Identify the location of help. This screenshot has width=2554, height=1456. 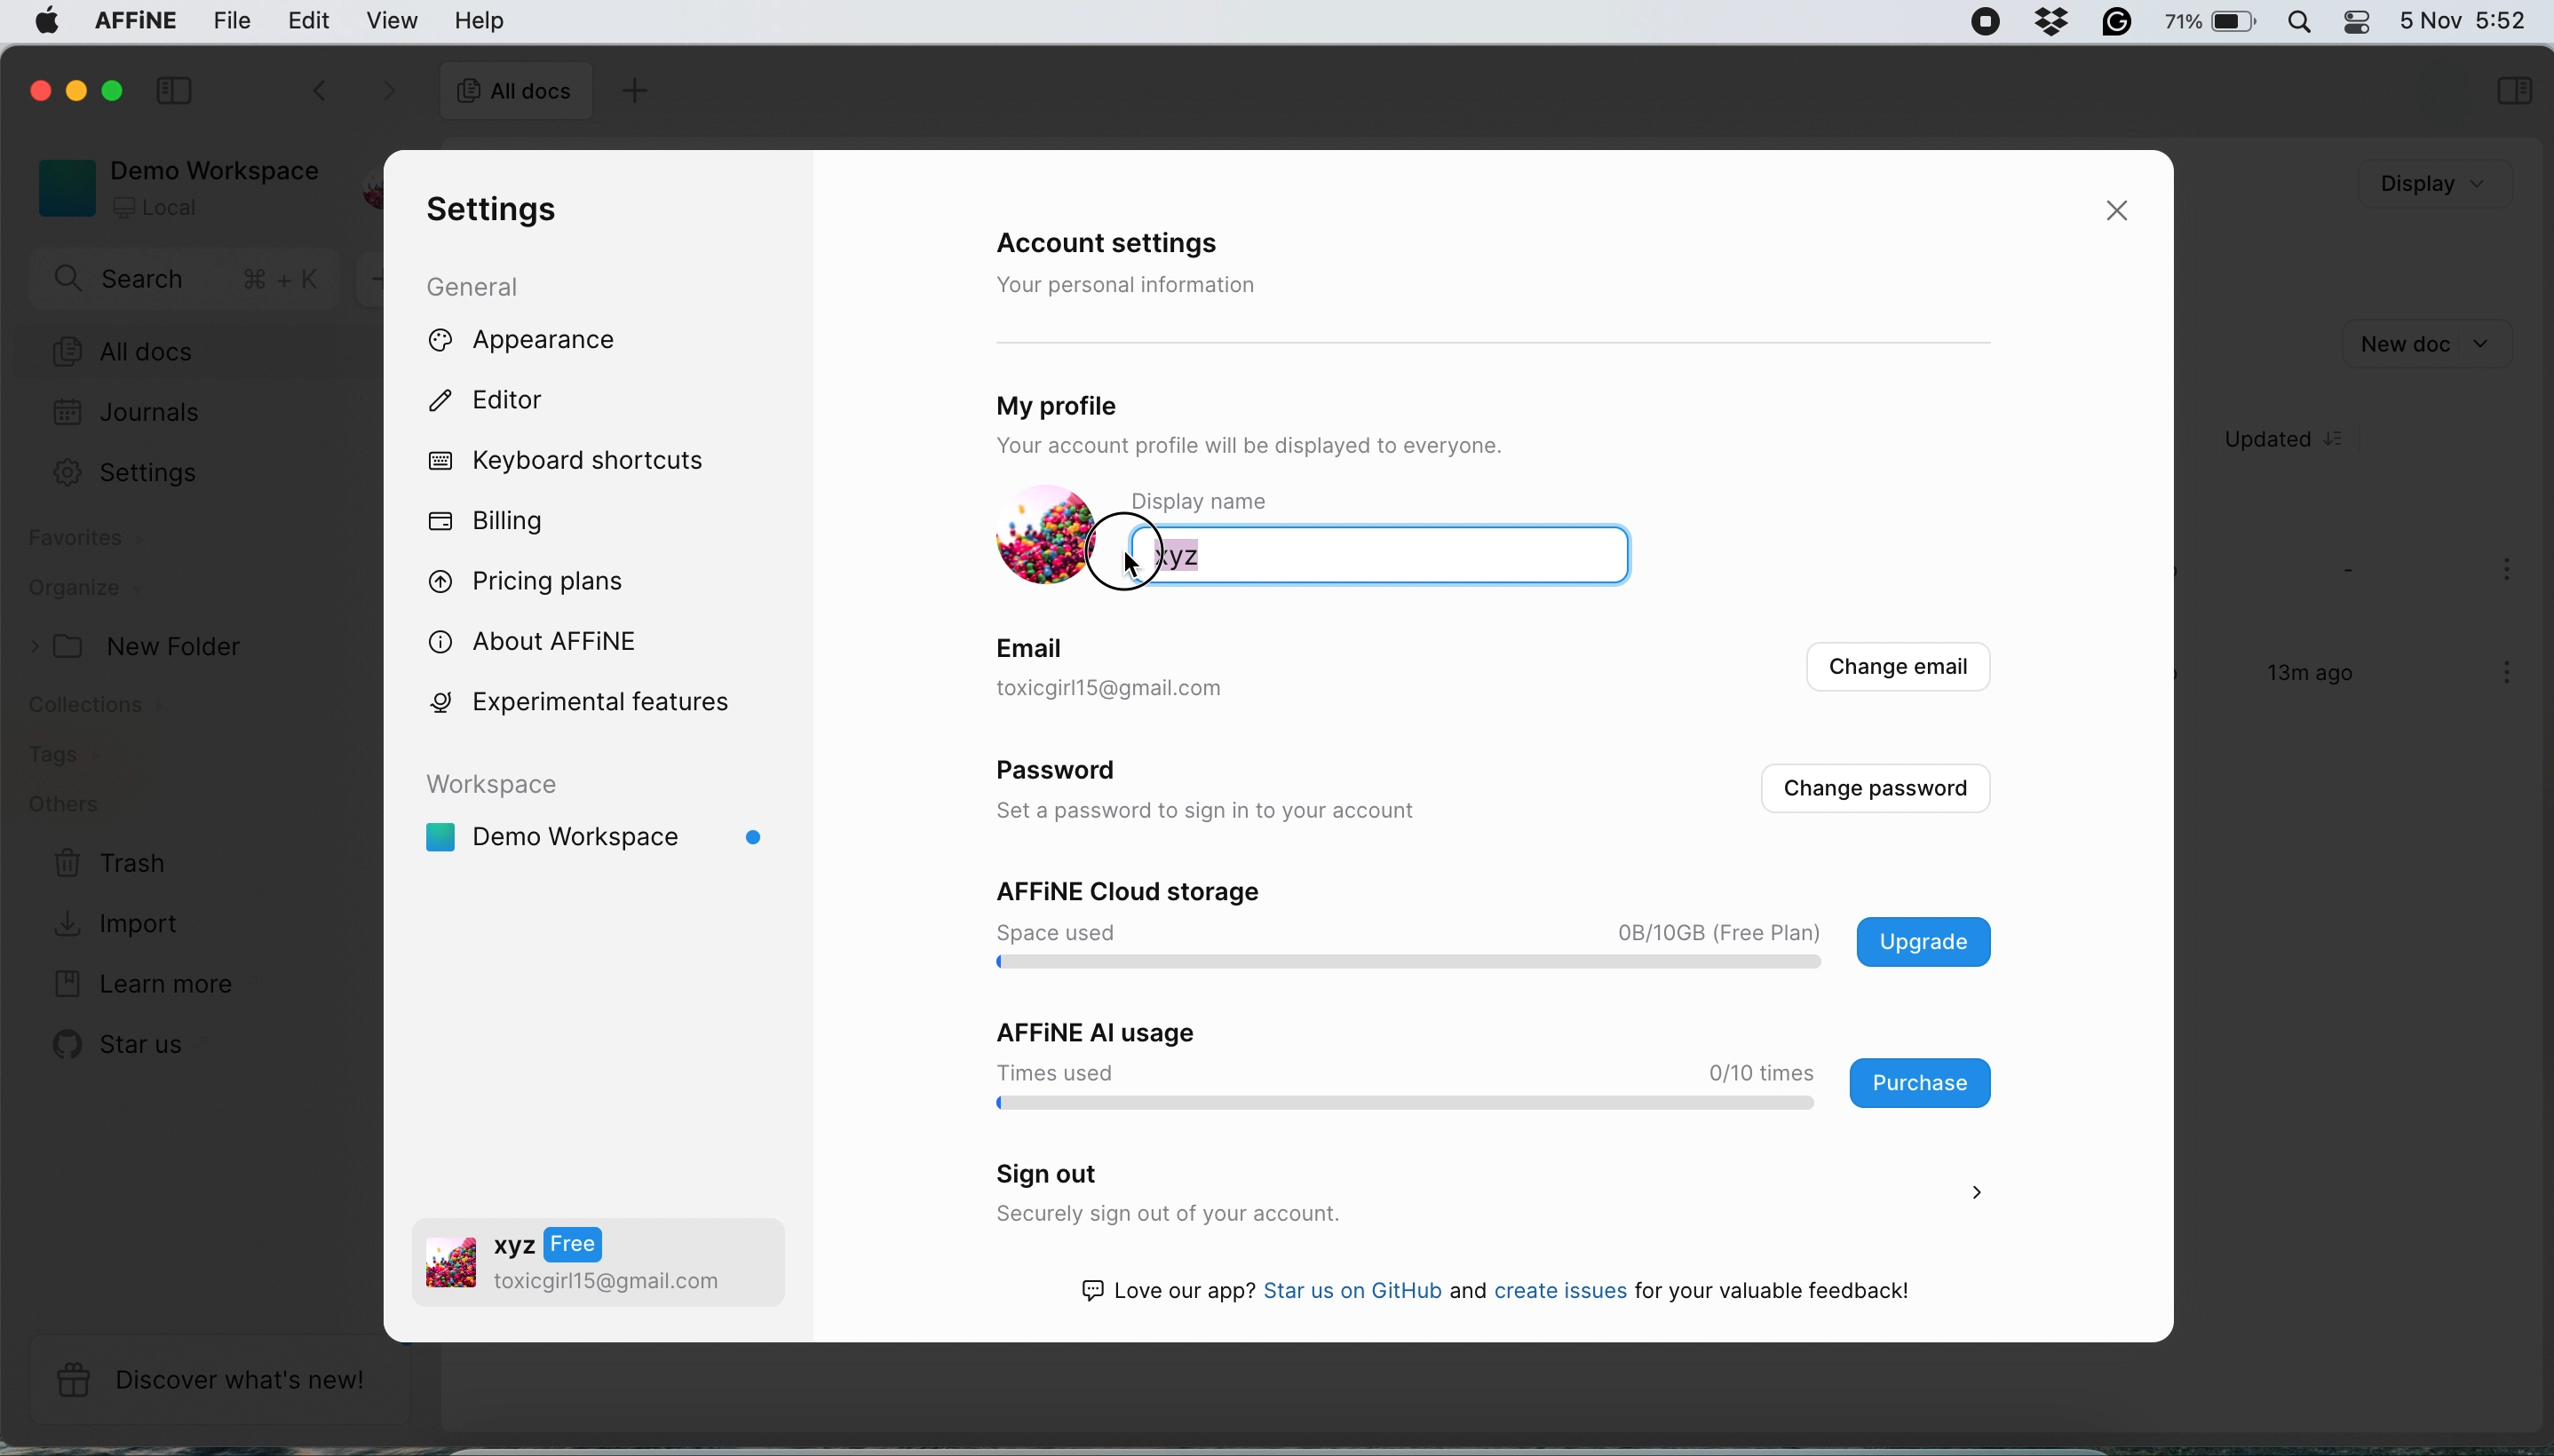
(479, 20).